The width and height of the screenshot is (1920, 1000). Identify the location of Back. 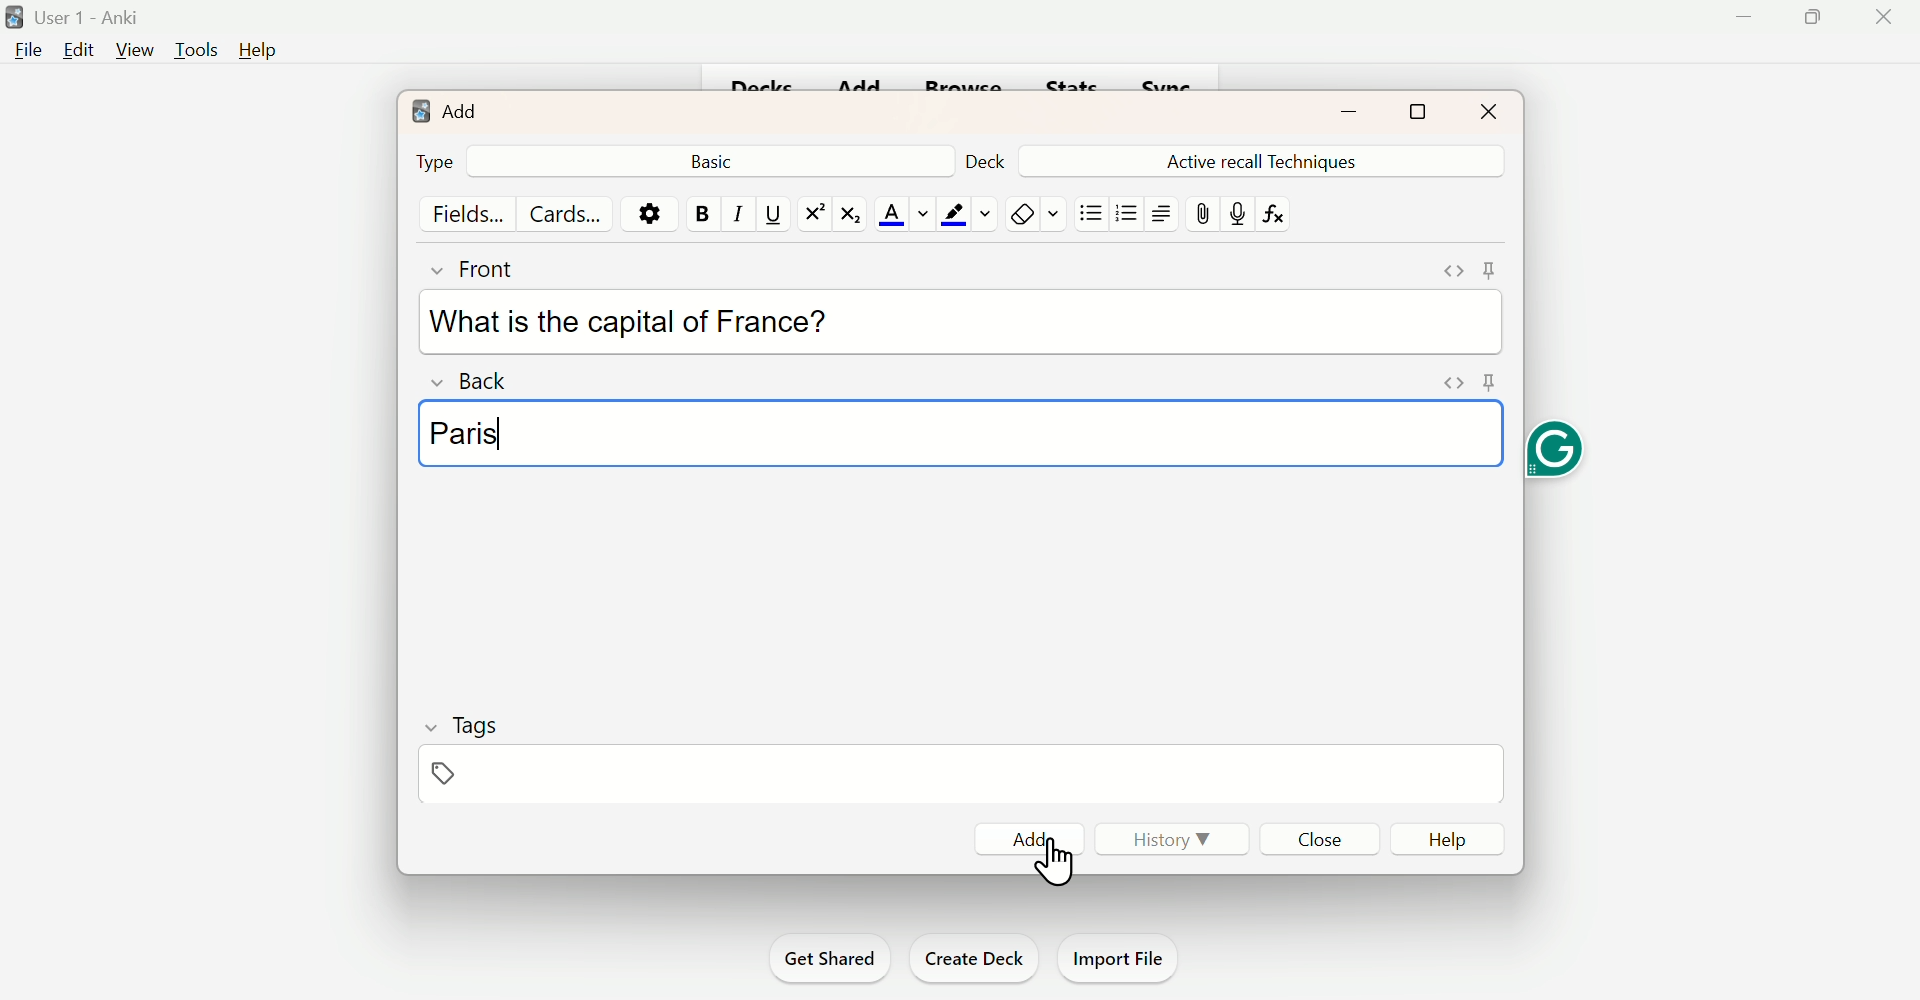
(714, 159).